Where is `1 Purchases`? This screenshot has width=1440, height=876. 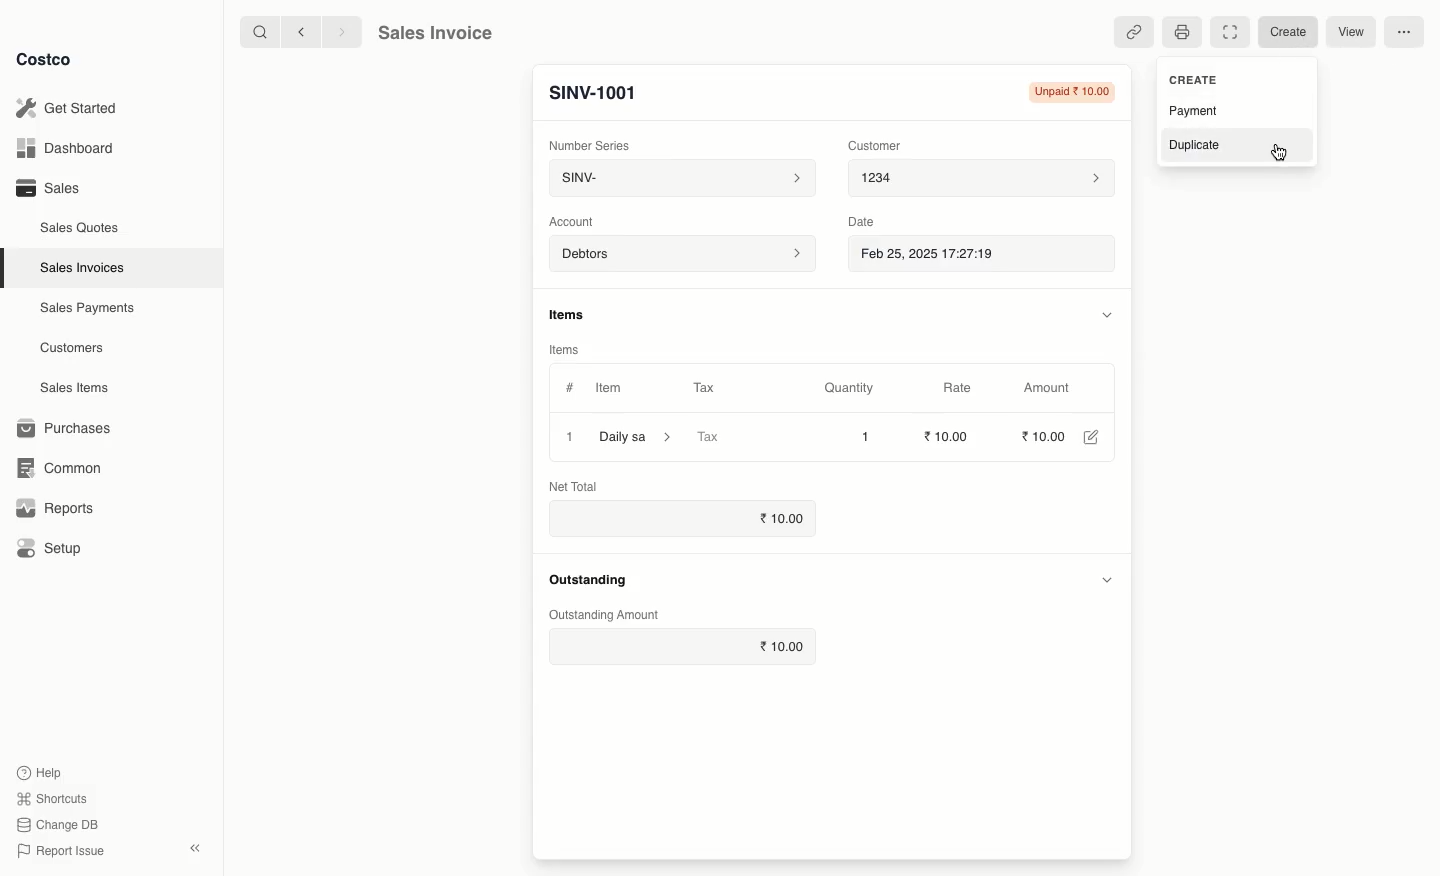 1 Purchases is located at coordinates (69, 429).